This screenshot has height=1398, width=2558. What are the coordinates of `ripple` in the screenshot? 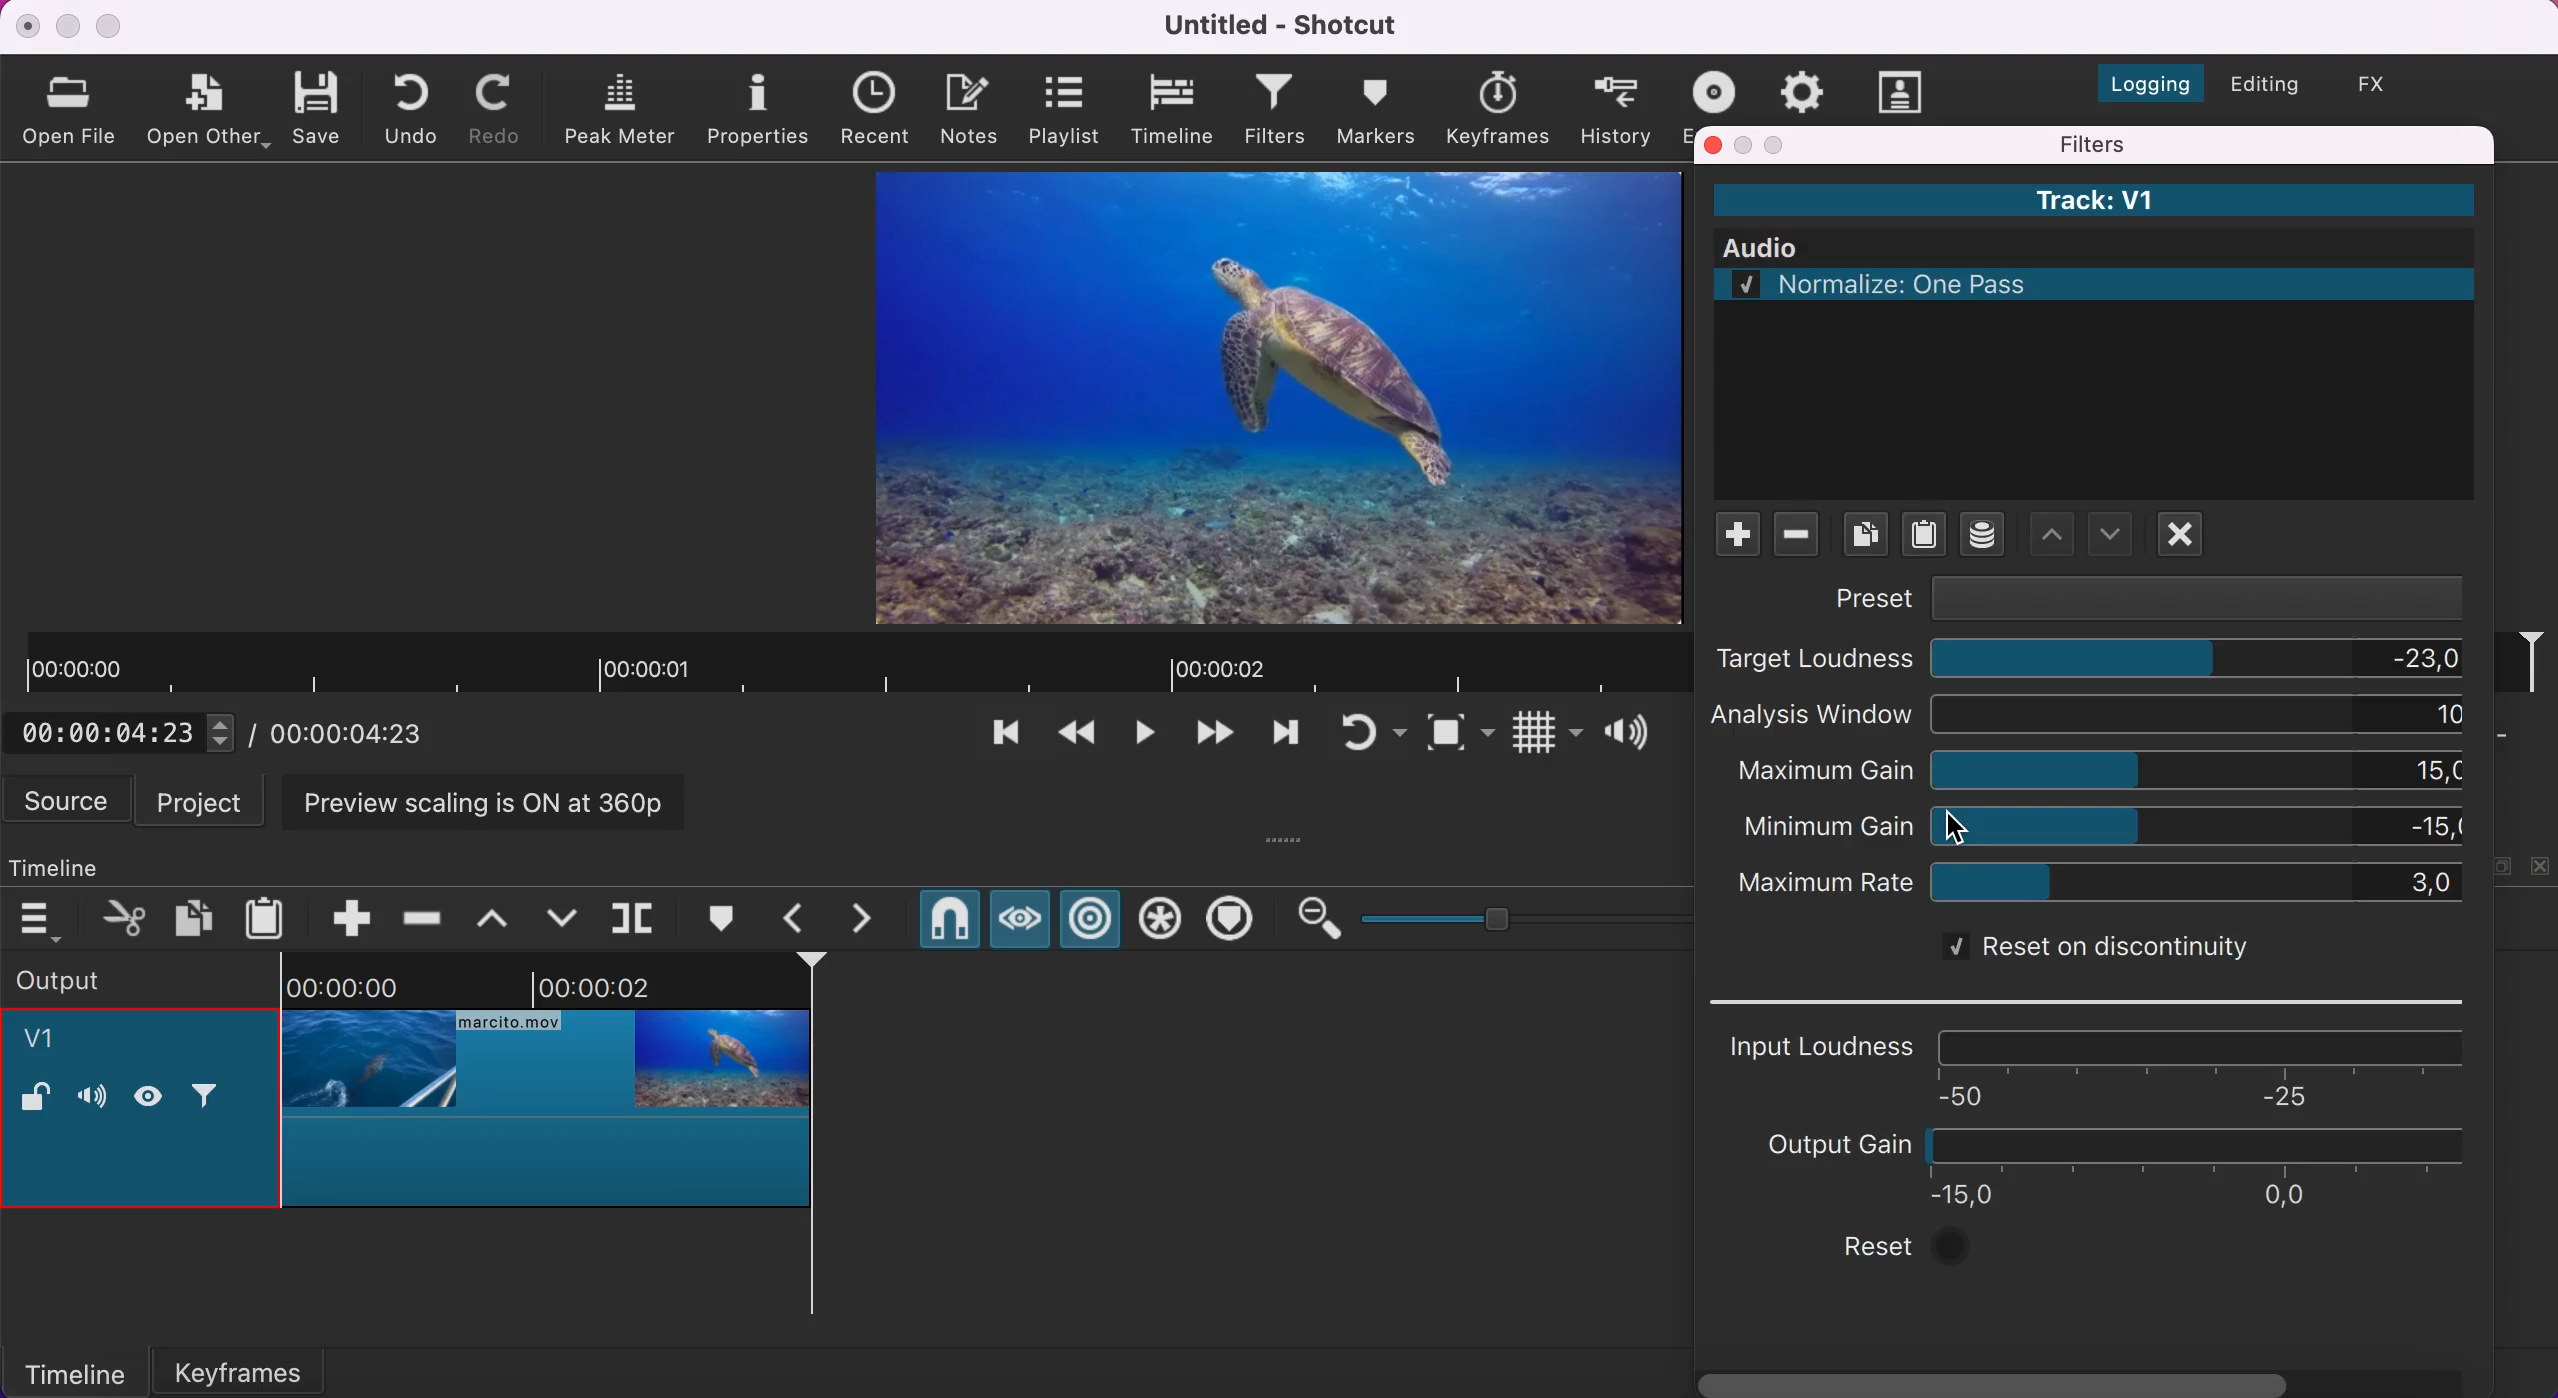 It's located at (1092, 921).